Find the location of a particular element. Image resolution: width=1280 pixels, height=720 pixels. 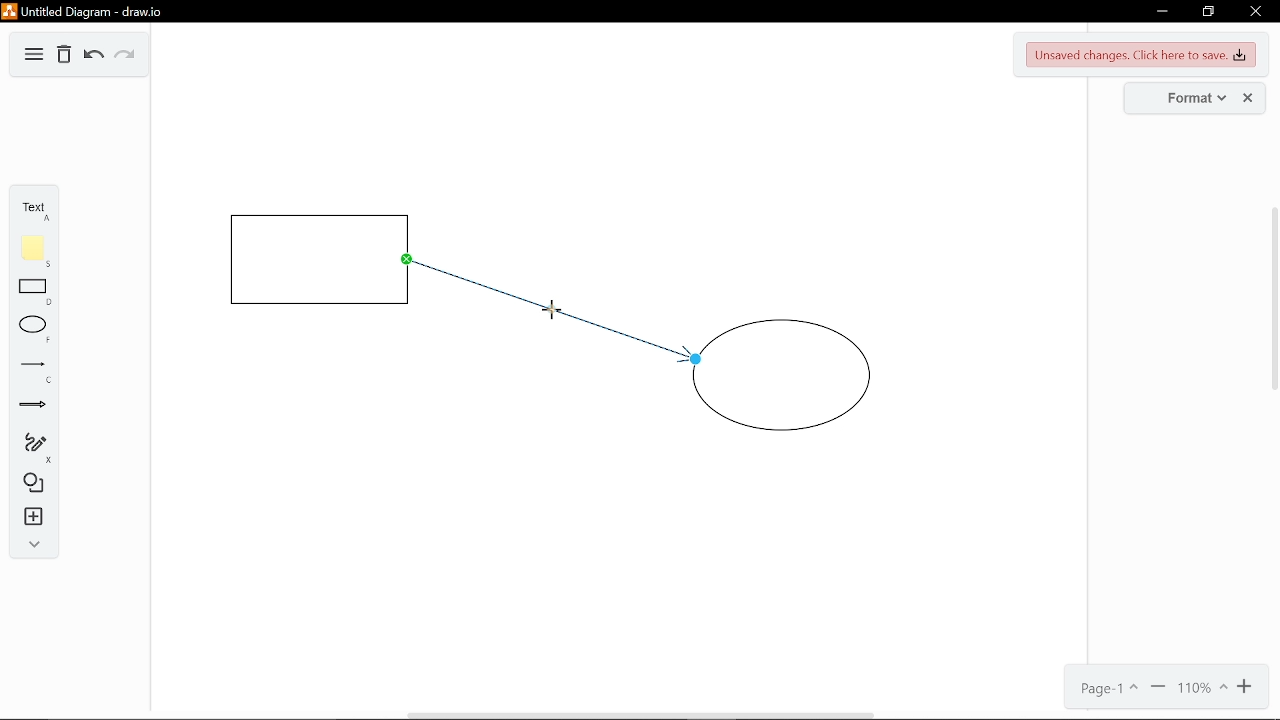

Undo is located at coordinates (92, 57).